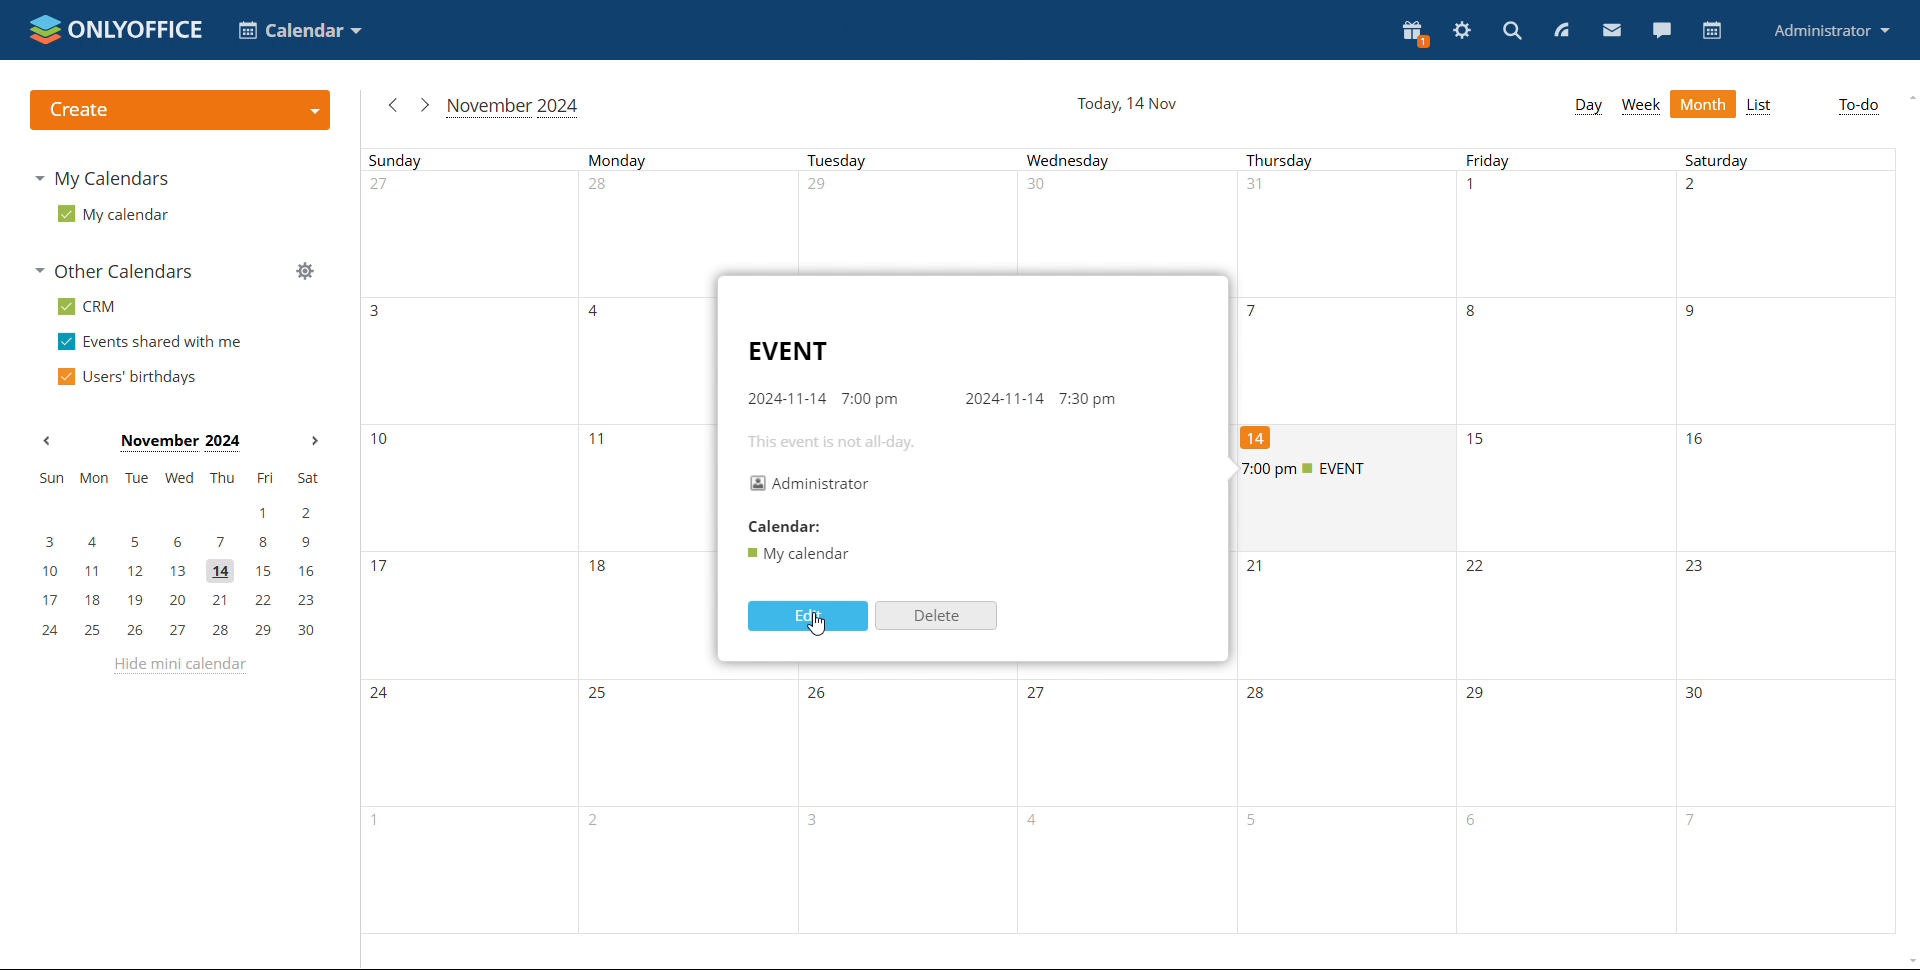  What do you see at coordinates (1704, 103) in the screenshot?
I see `month view` at bounding box center [1704, 103].